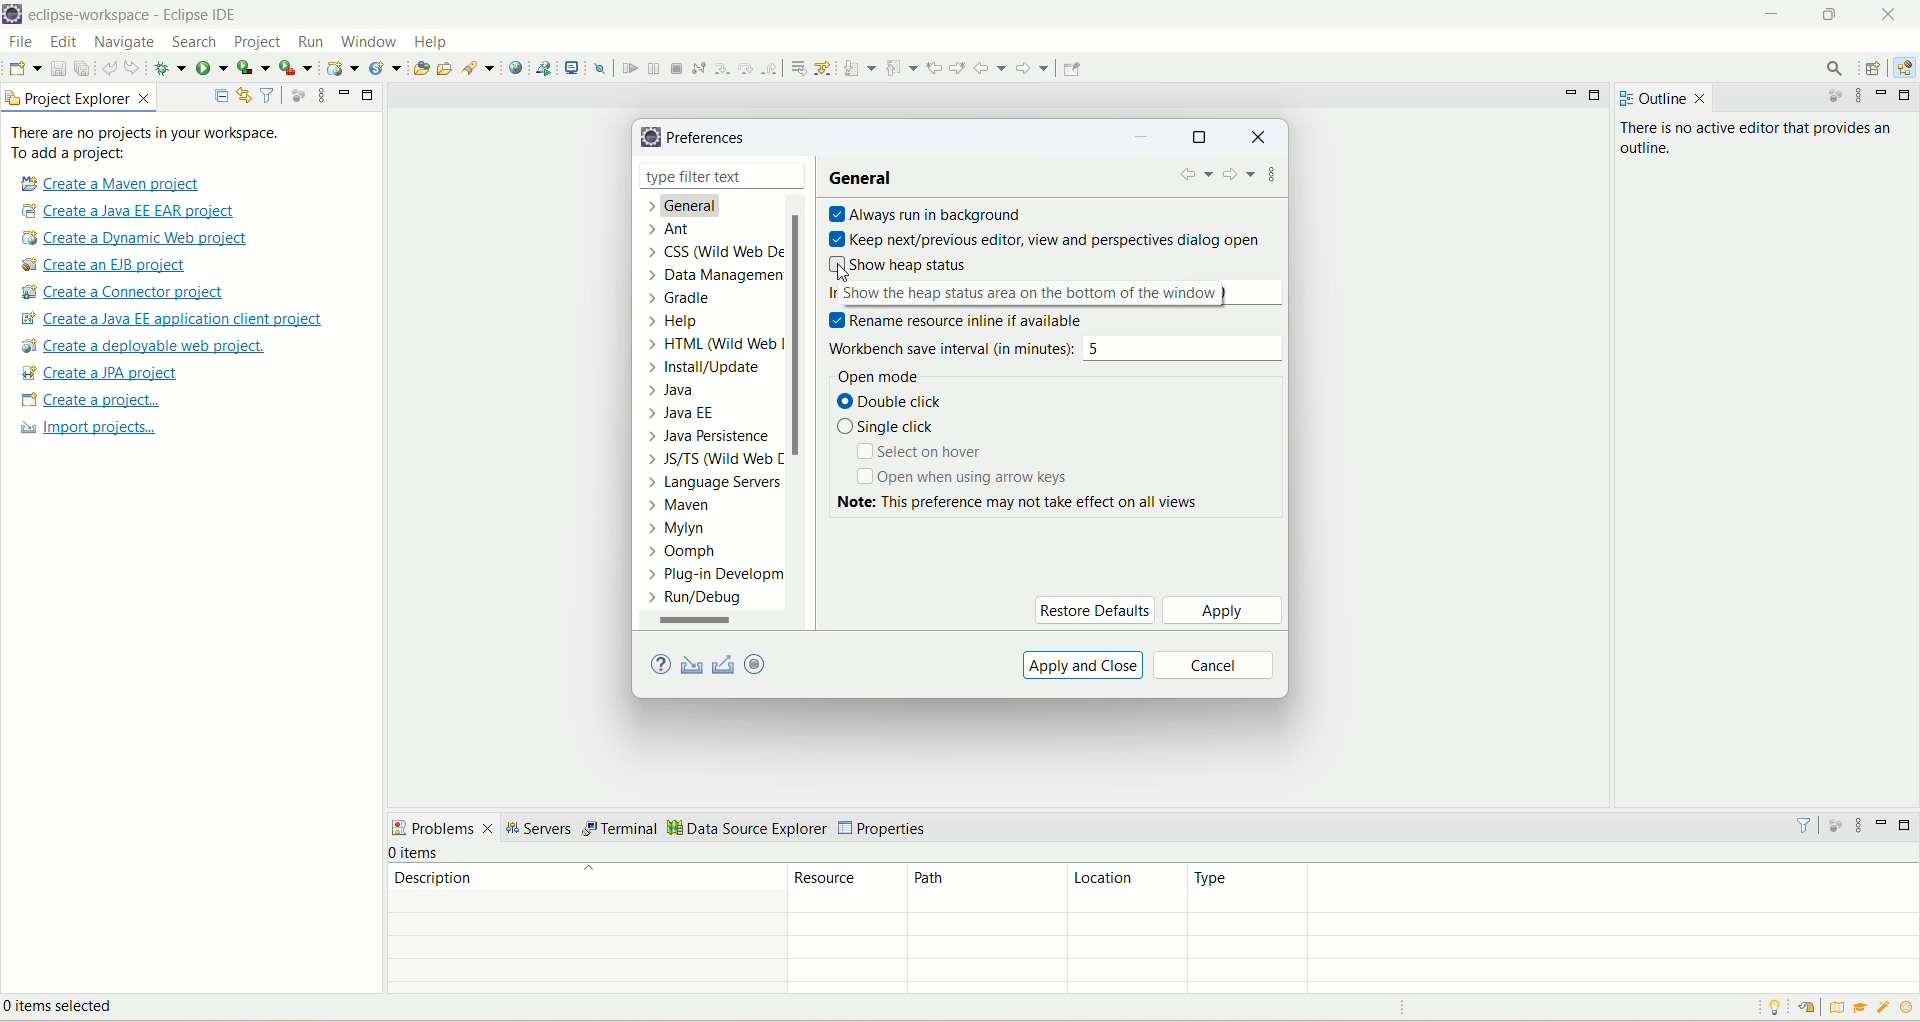 The image size is (1920, 1022). I want to click on There is no active editor that provides outline., so click(1763, 140).